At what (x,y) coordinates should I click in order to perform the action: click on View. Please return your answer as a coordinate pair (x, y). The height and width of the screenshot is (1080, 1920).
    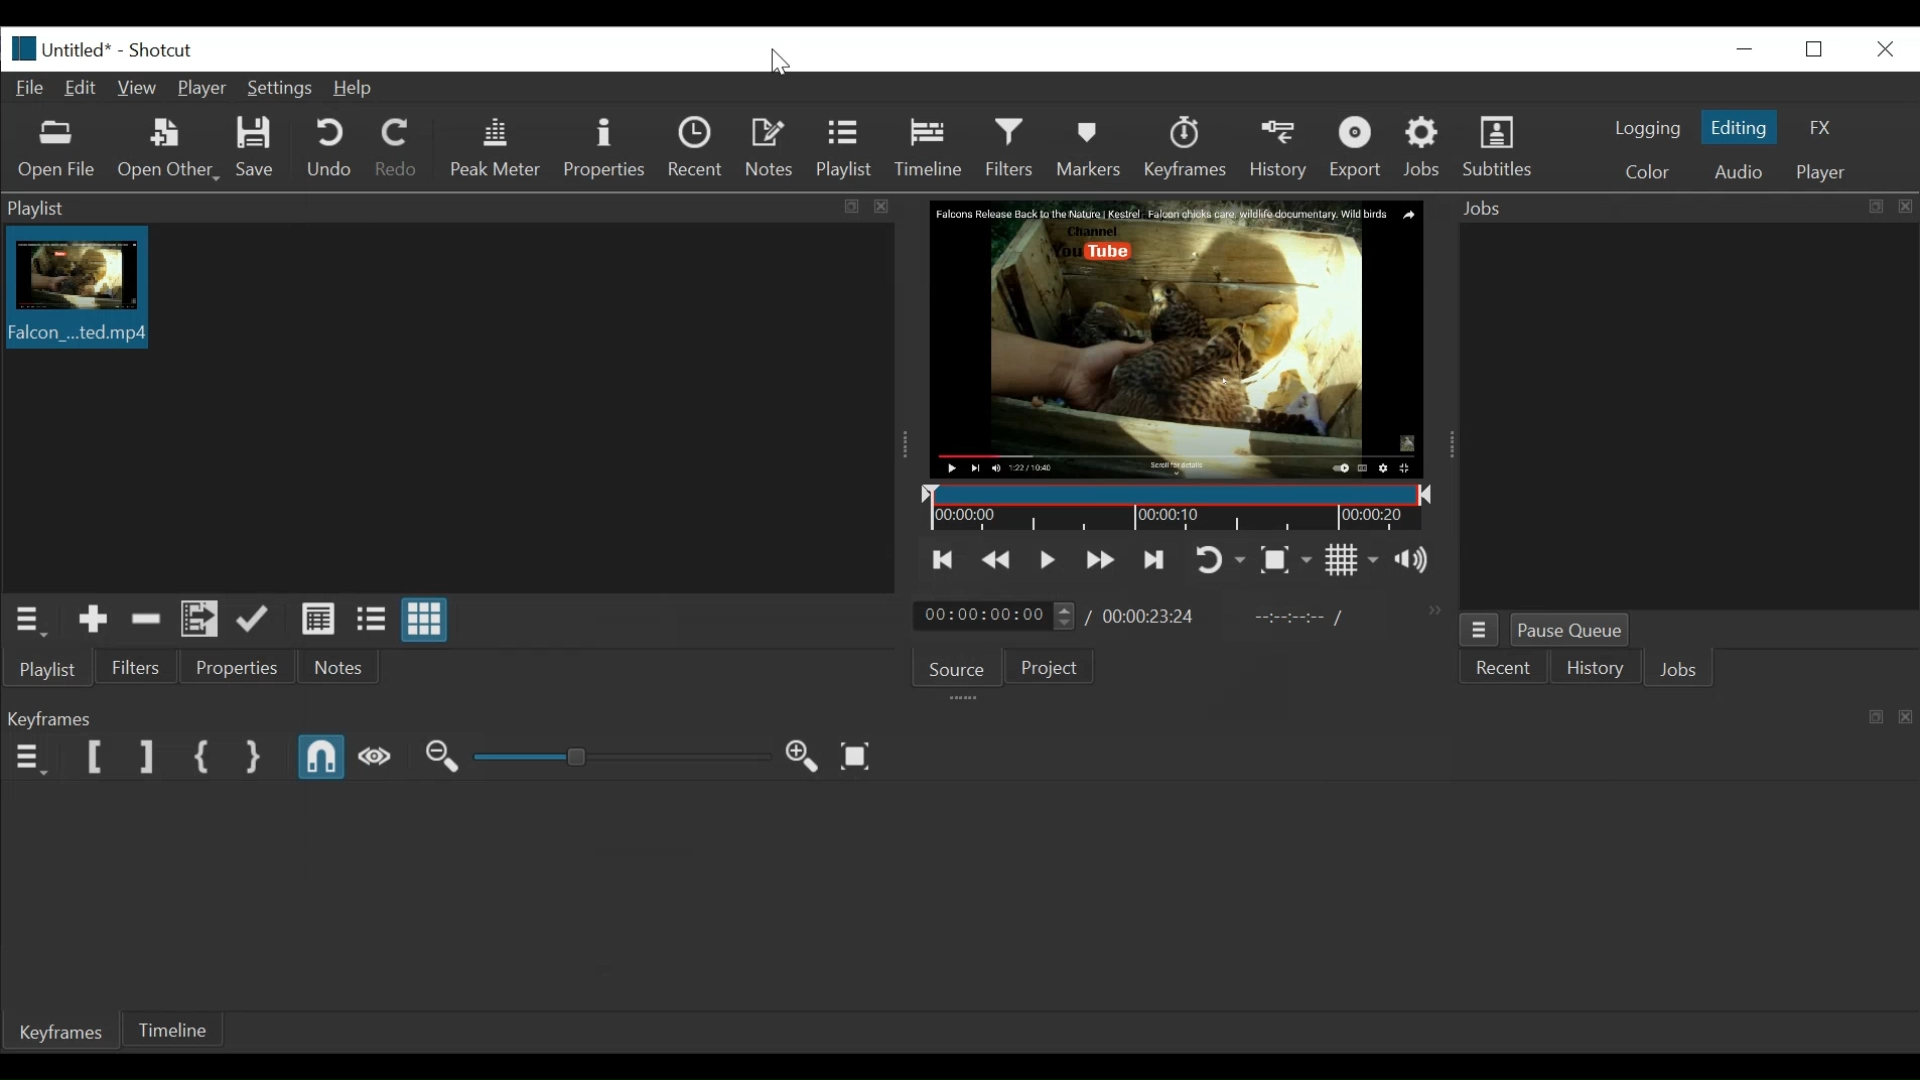
    Looking at the image, I should click on (139, 87).